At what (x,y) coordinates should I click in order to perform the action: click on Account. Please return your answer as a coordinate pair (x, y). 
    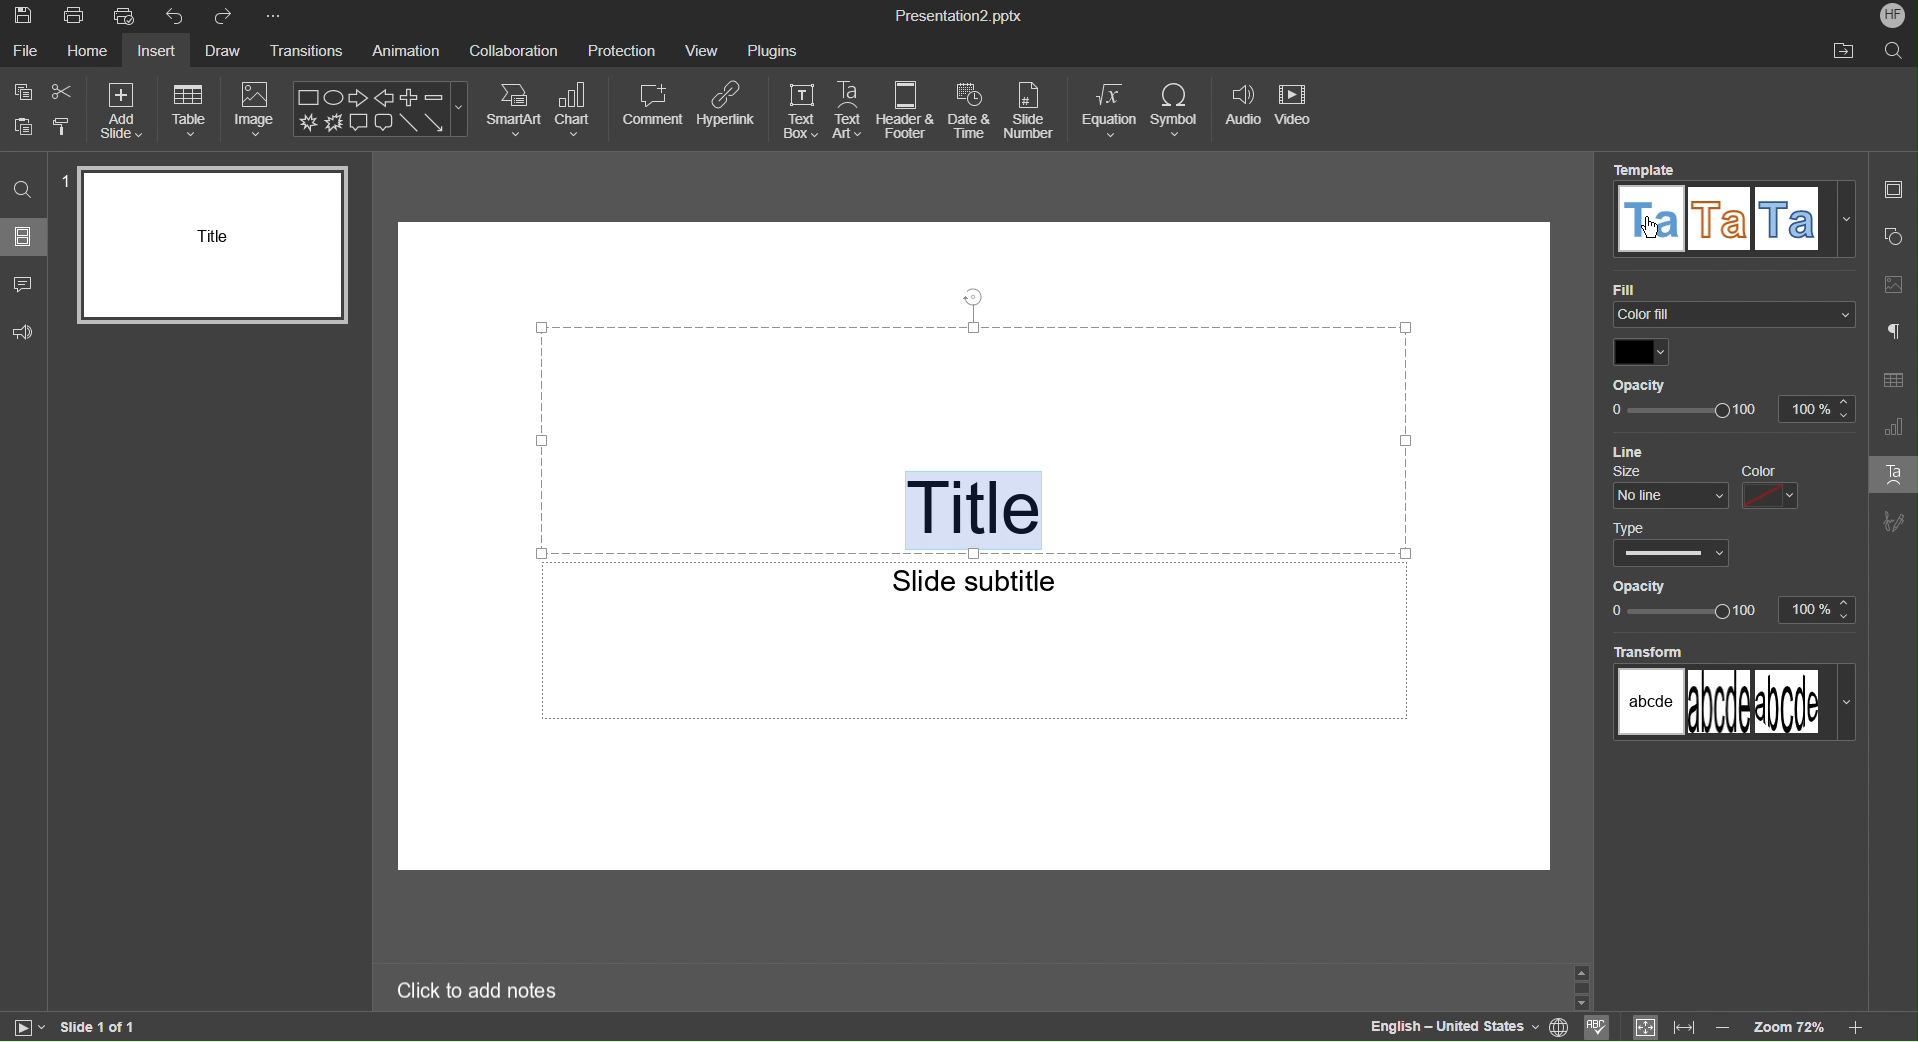
    Looking at the image, I should click on (1893, 16).